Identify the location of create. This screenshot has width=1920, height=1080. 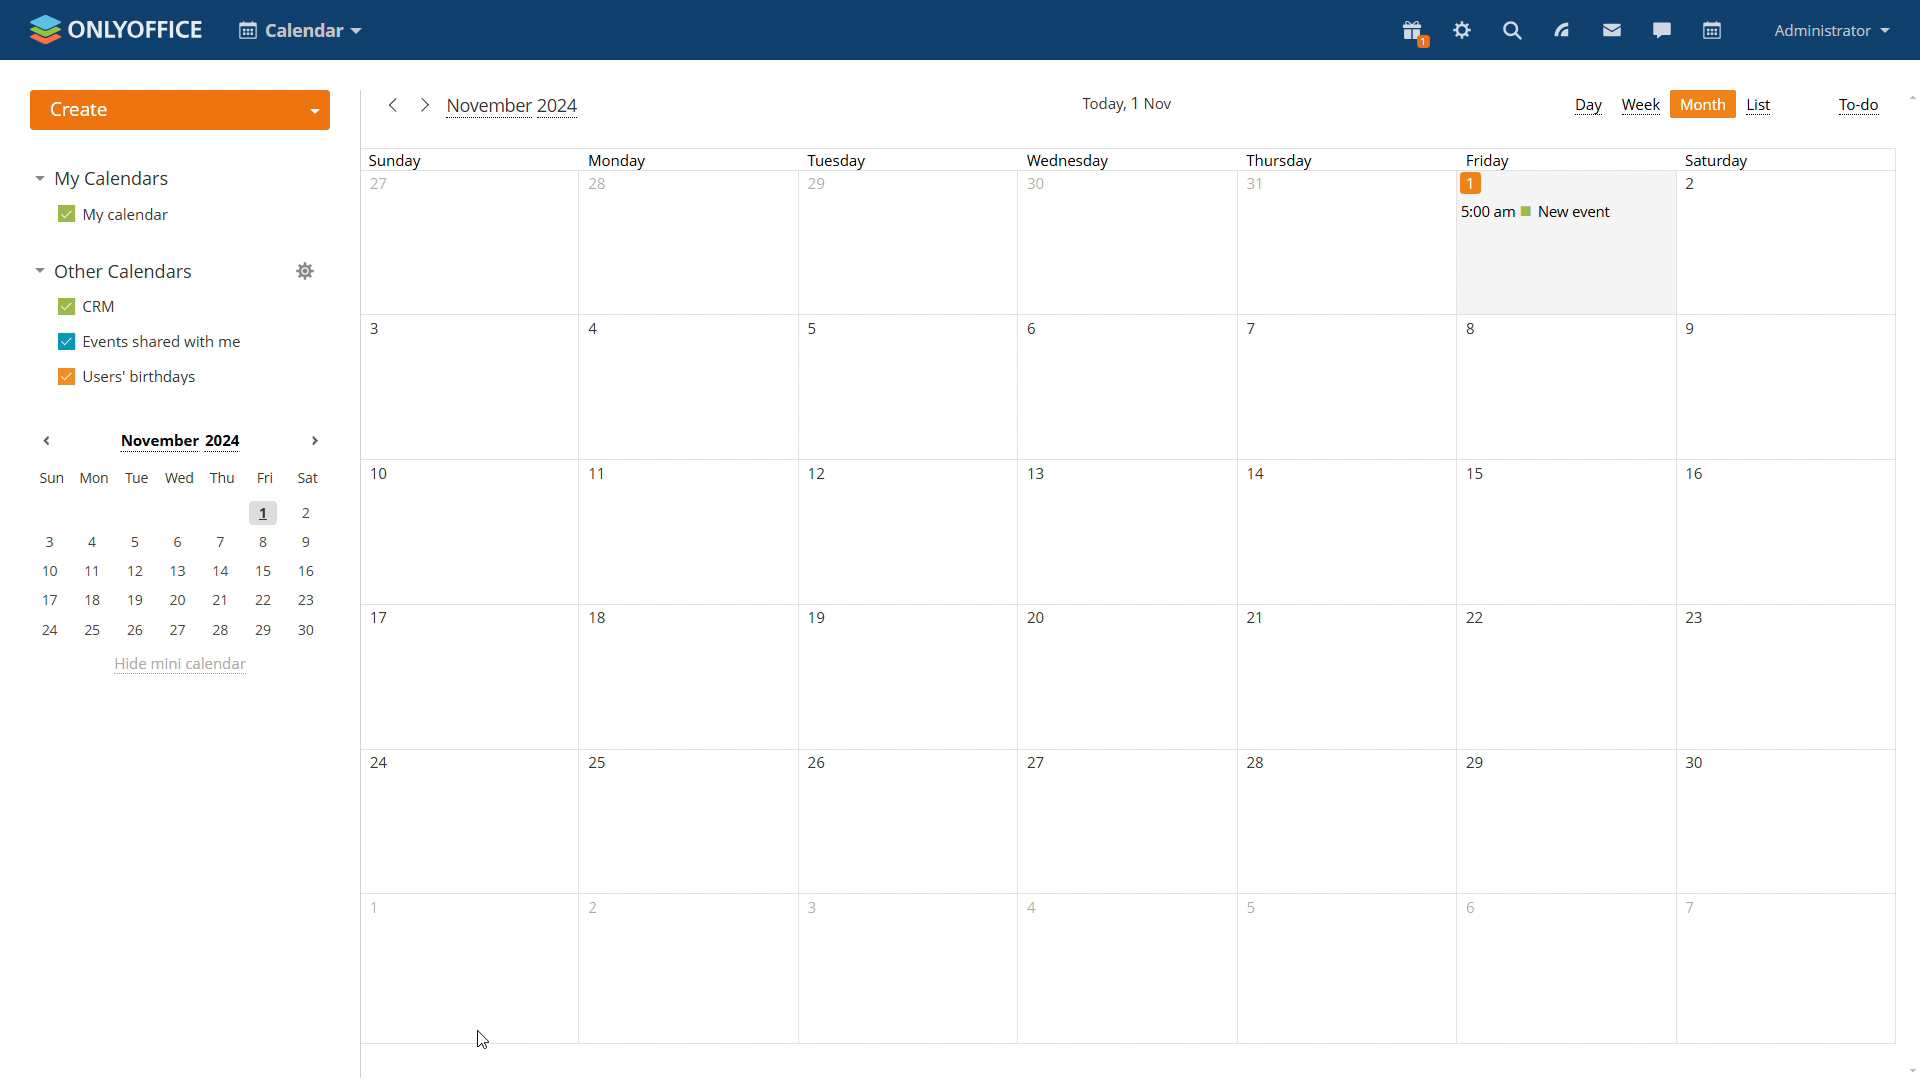
(180, 109).